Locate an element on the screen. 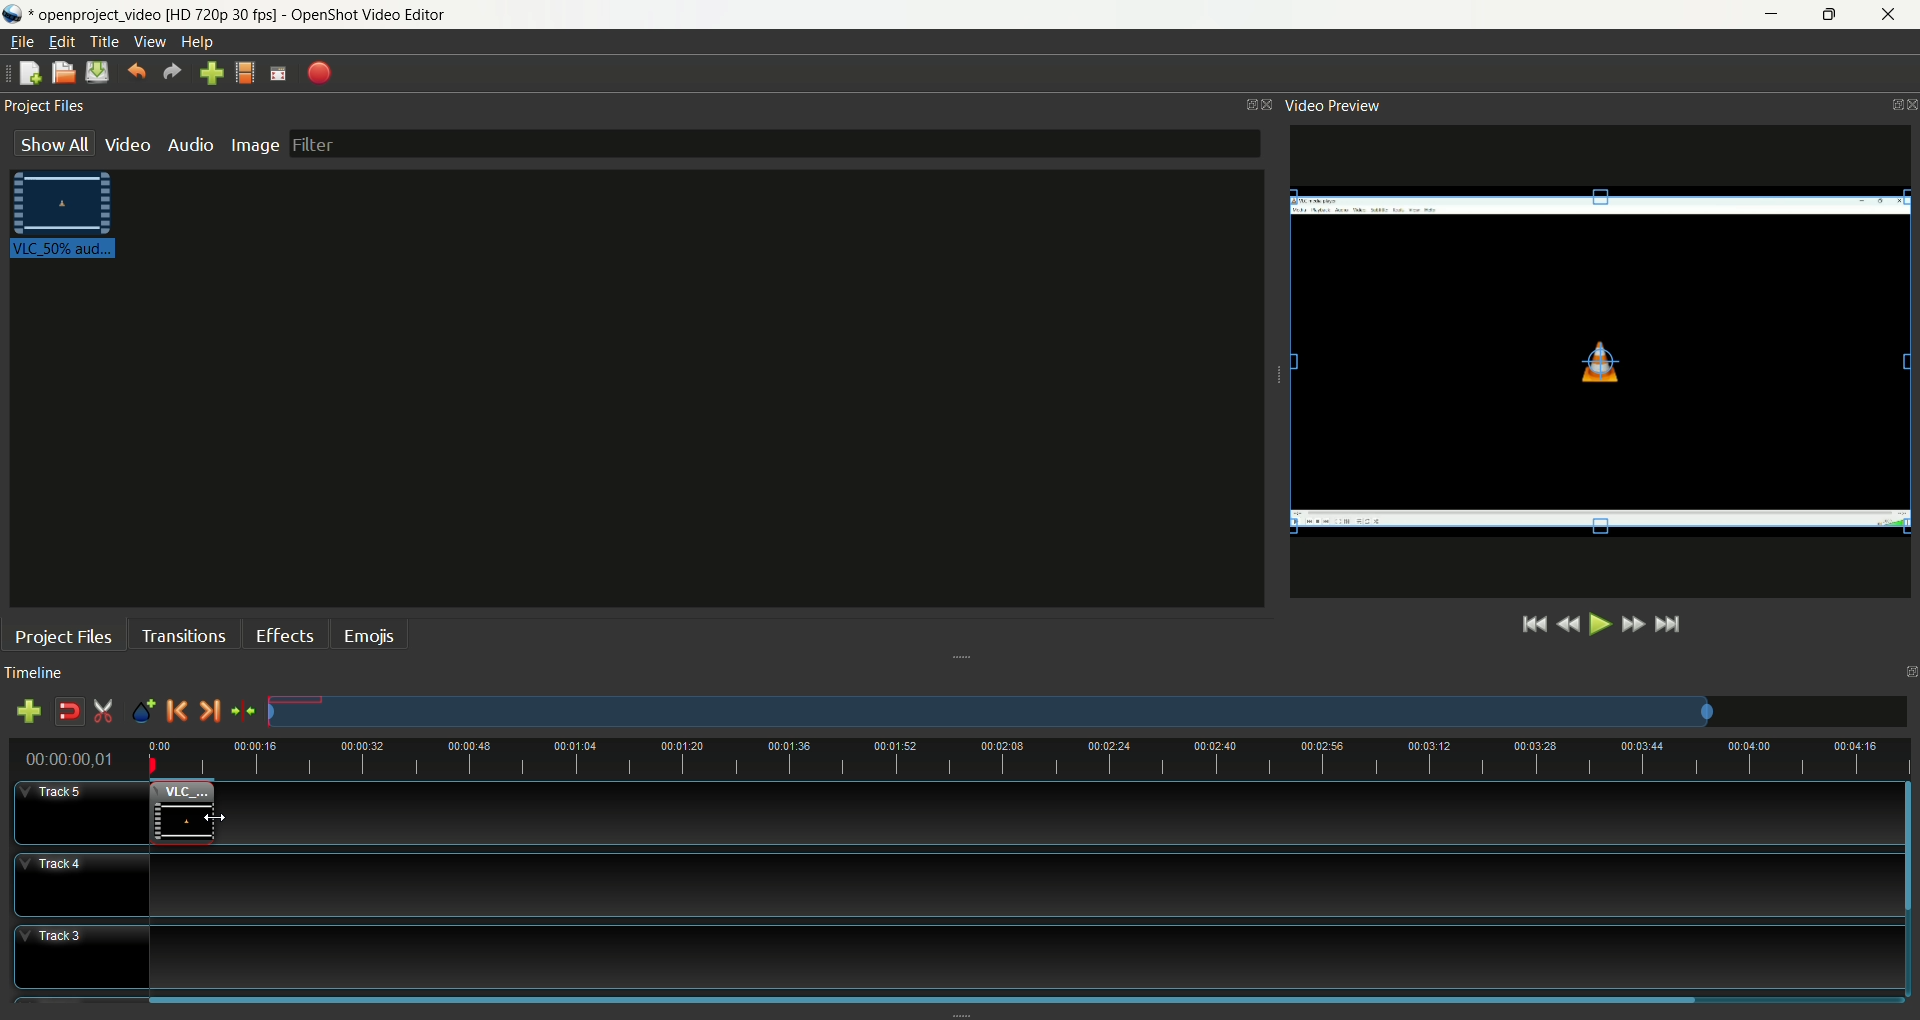 The width and height of the screenshot is (1920, 1020). maximize is located at coordinates (1832, 15).